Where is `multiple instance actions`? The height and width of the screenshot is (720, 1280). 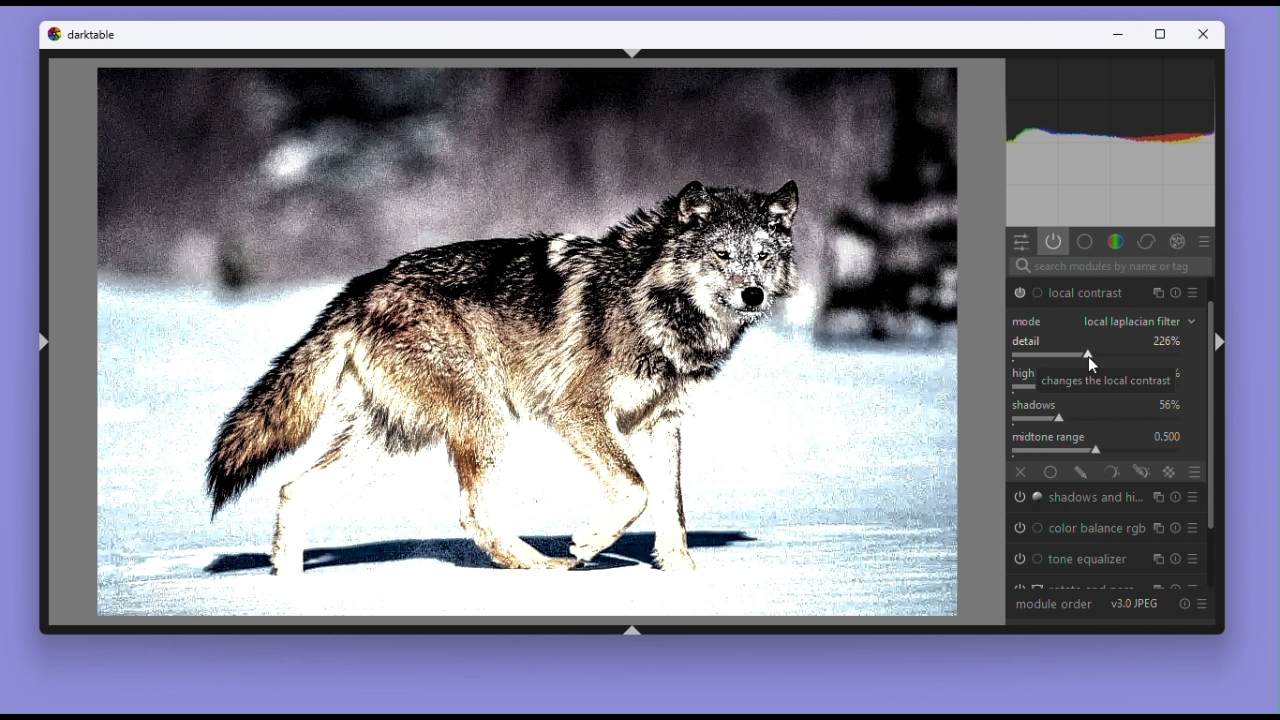 multiple instance actions is located at coordinates (1159, 293).